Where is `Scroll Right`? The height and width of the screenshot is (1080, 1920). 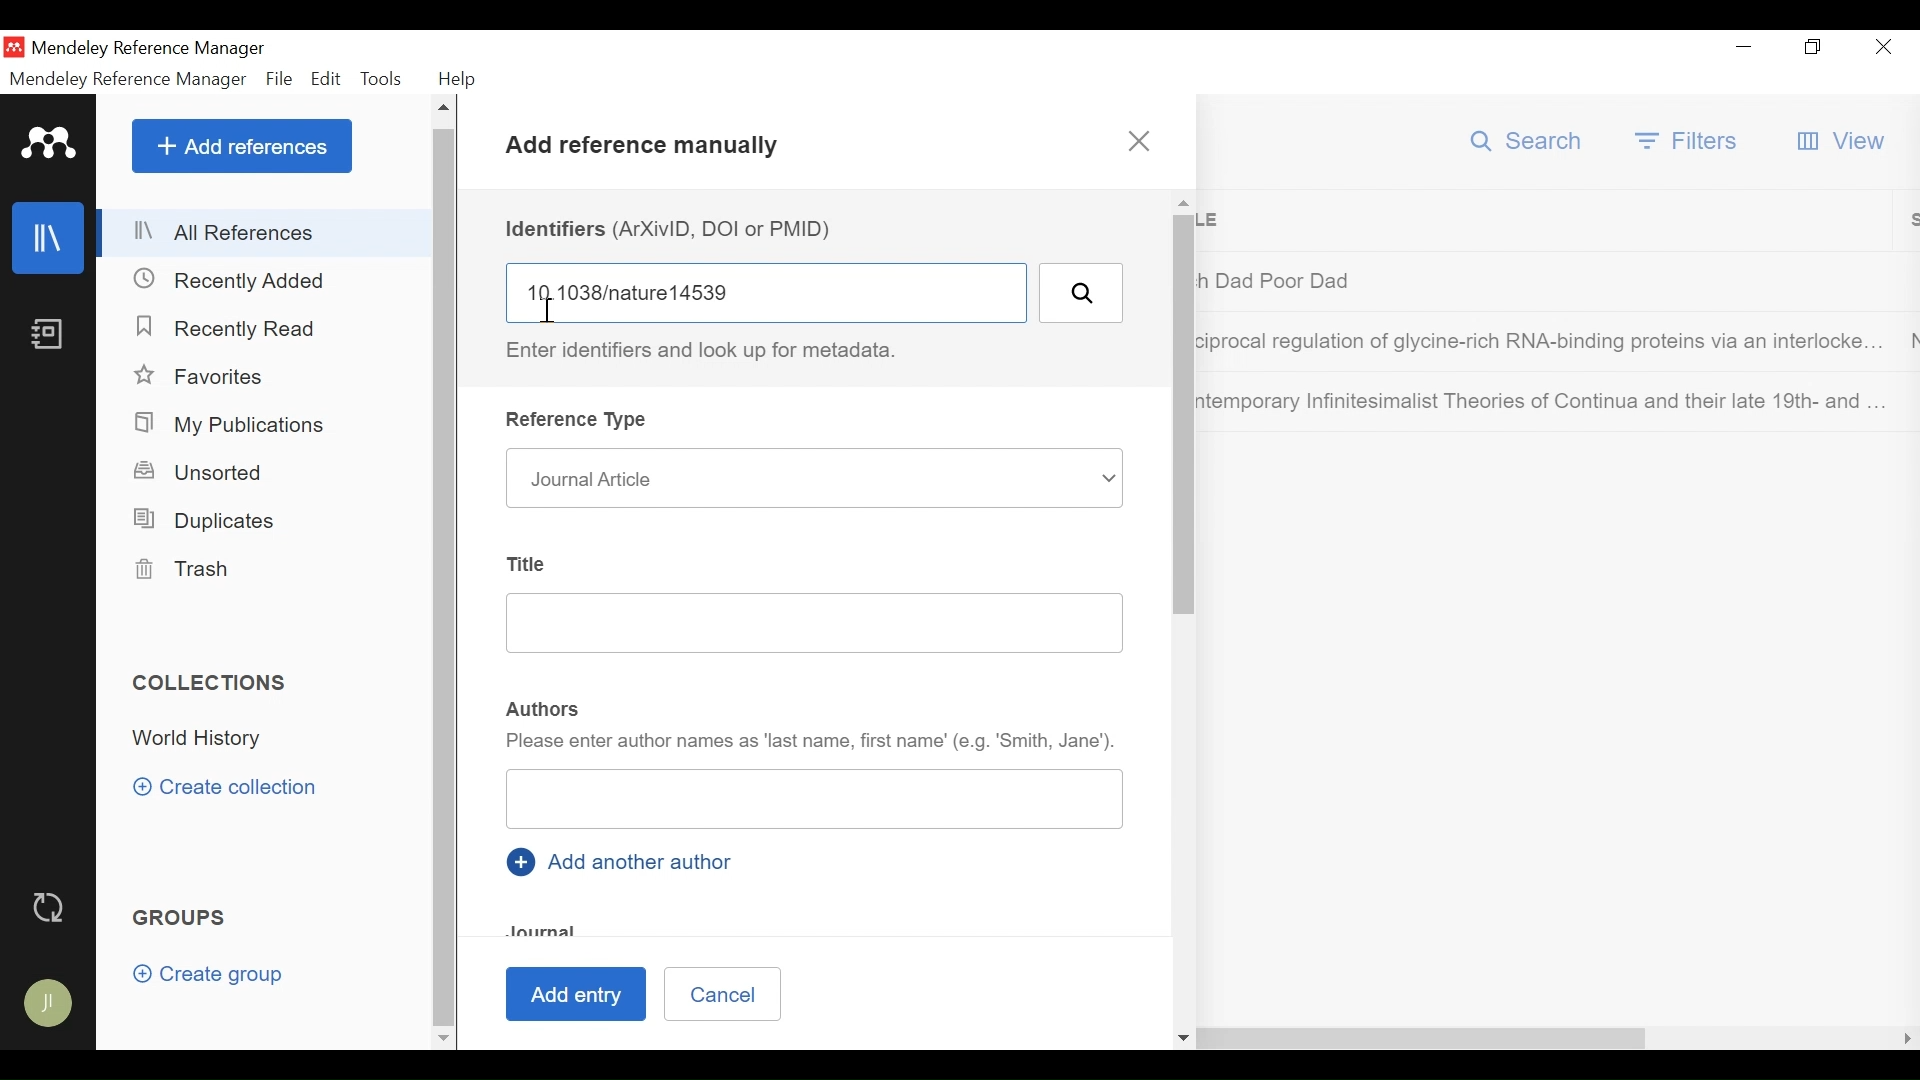 Scroll Right is located at coordinates (475, 1037).